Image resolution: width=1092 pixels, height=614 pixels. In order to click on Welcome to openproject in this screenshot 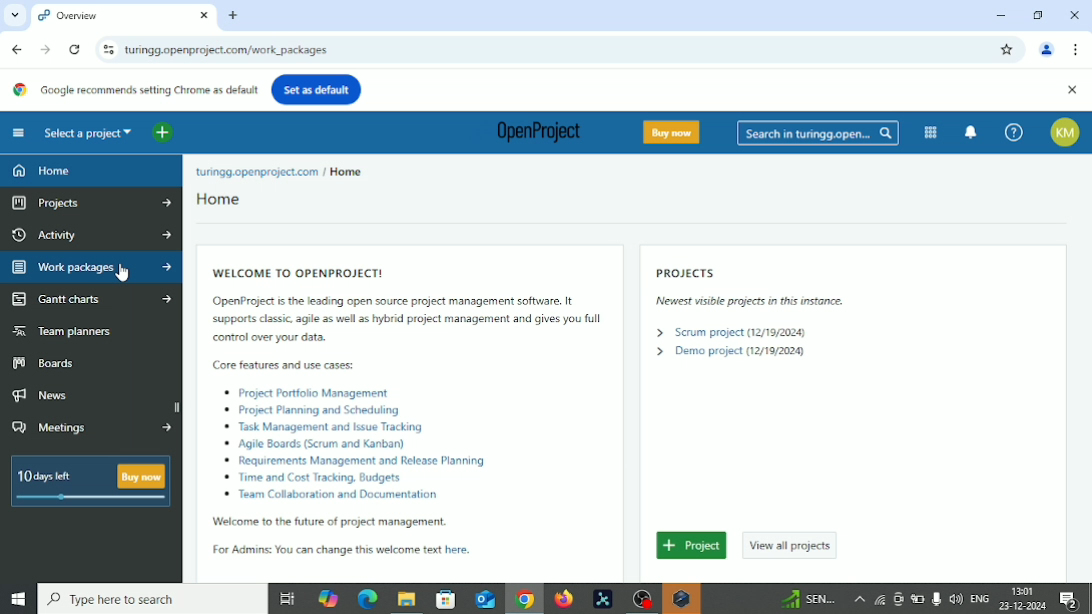, I will do `click(294, 268)`.